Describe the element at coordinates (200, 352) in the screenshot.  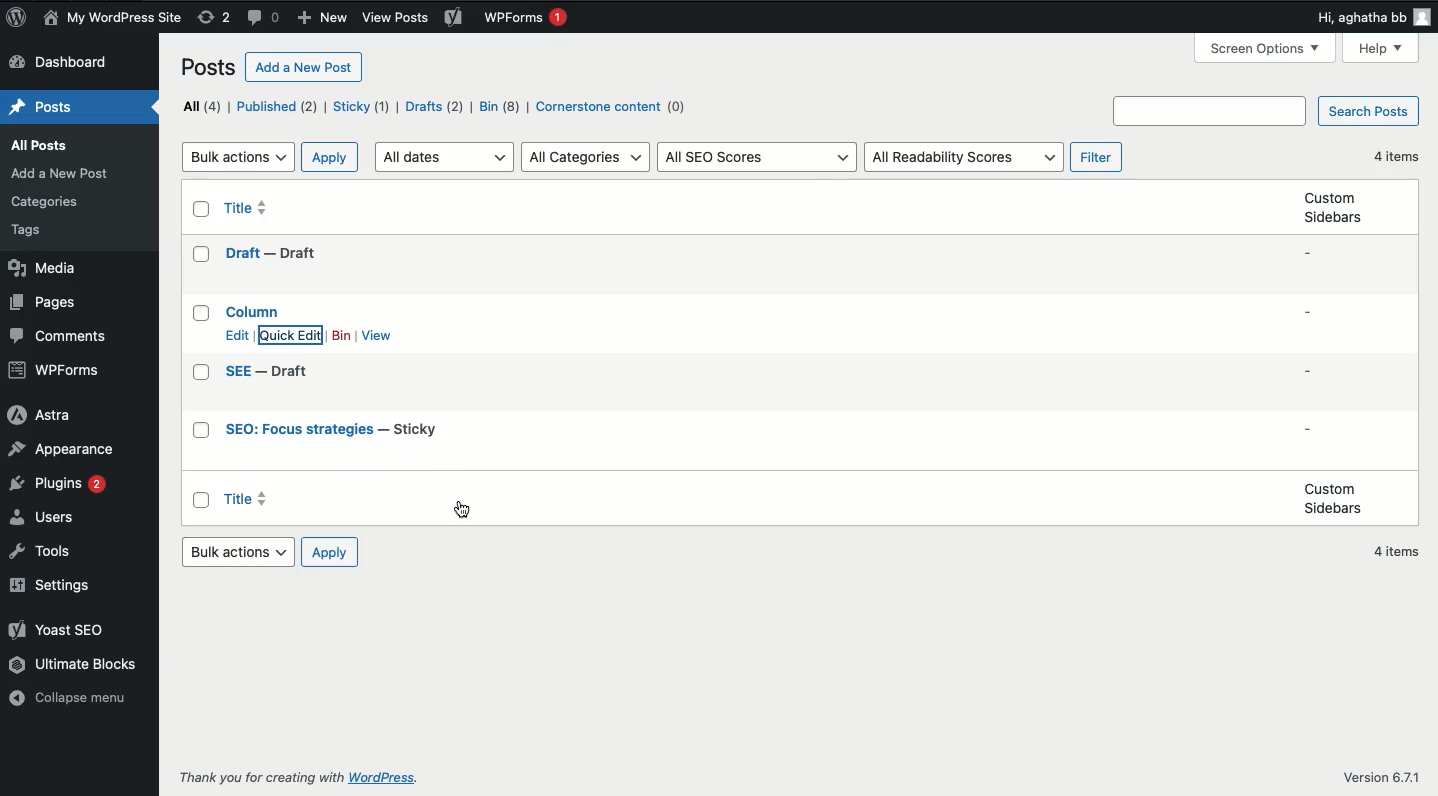
I see `Checkbox` at that location.